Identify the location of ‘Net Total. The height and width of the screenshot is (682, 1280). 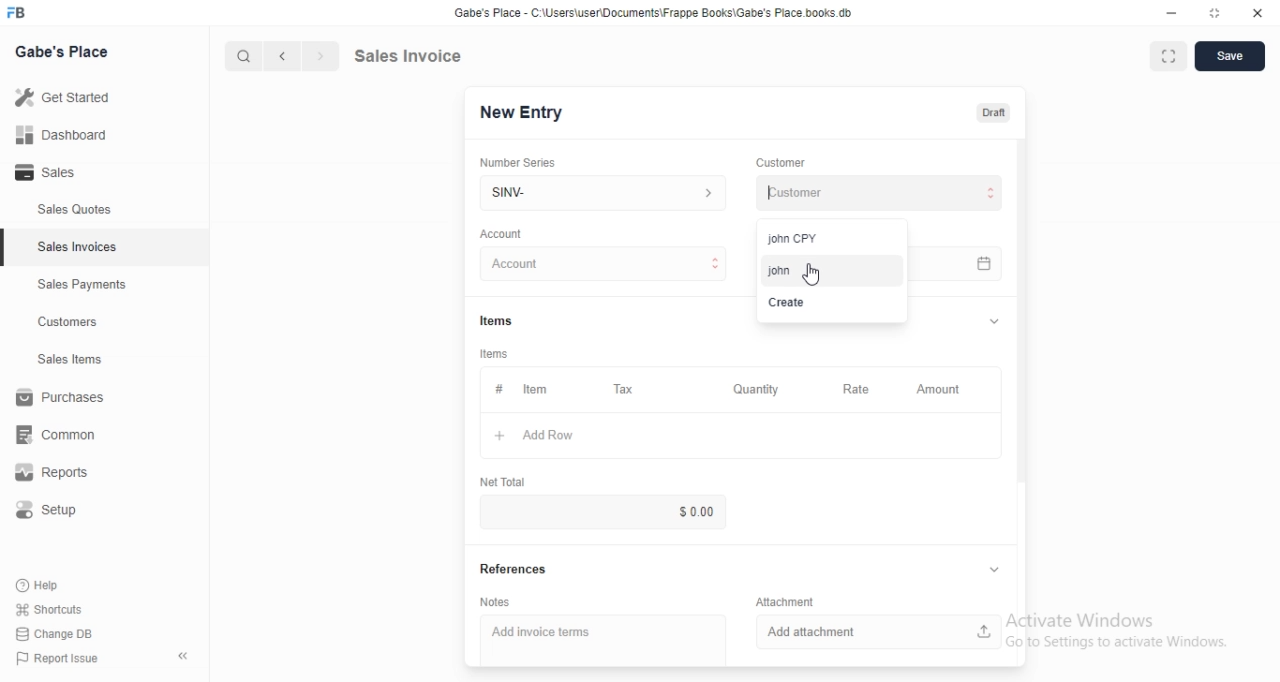
(504, 480).